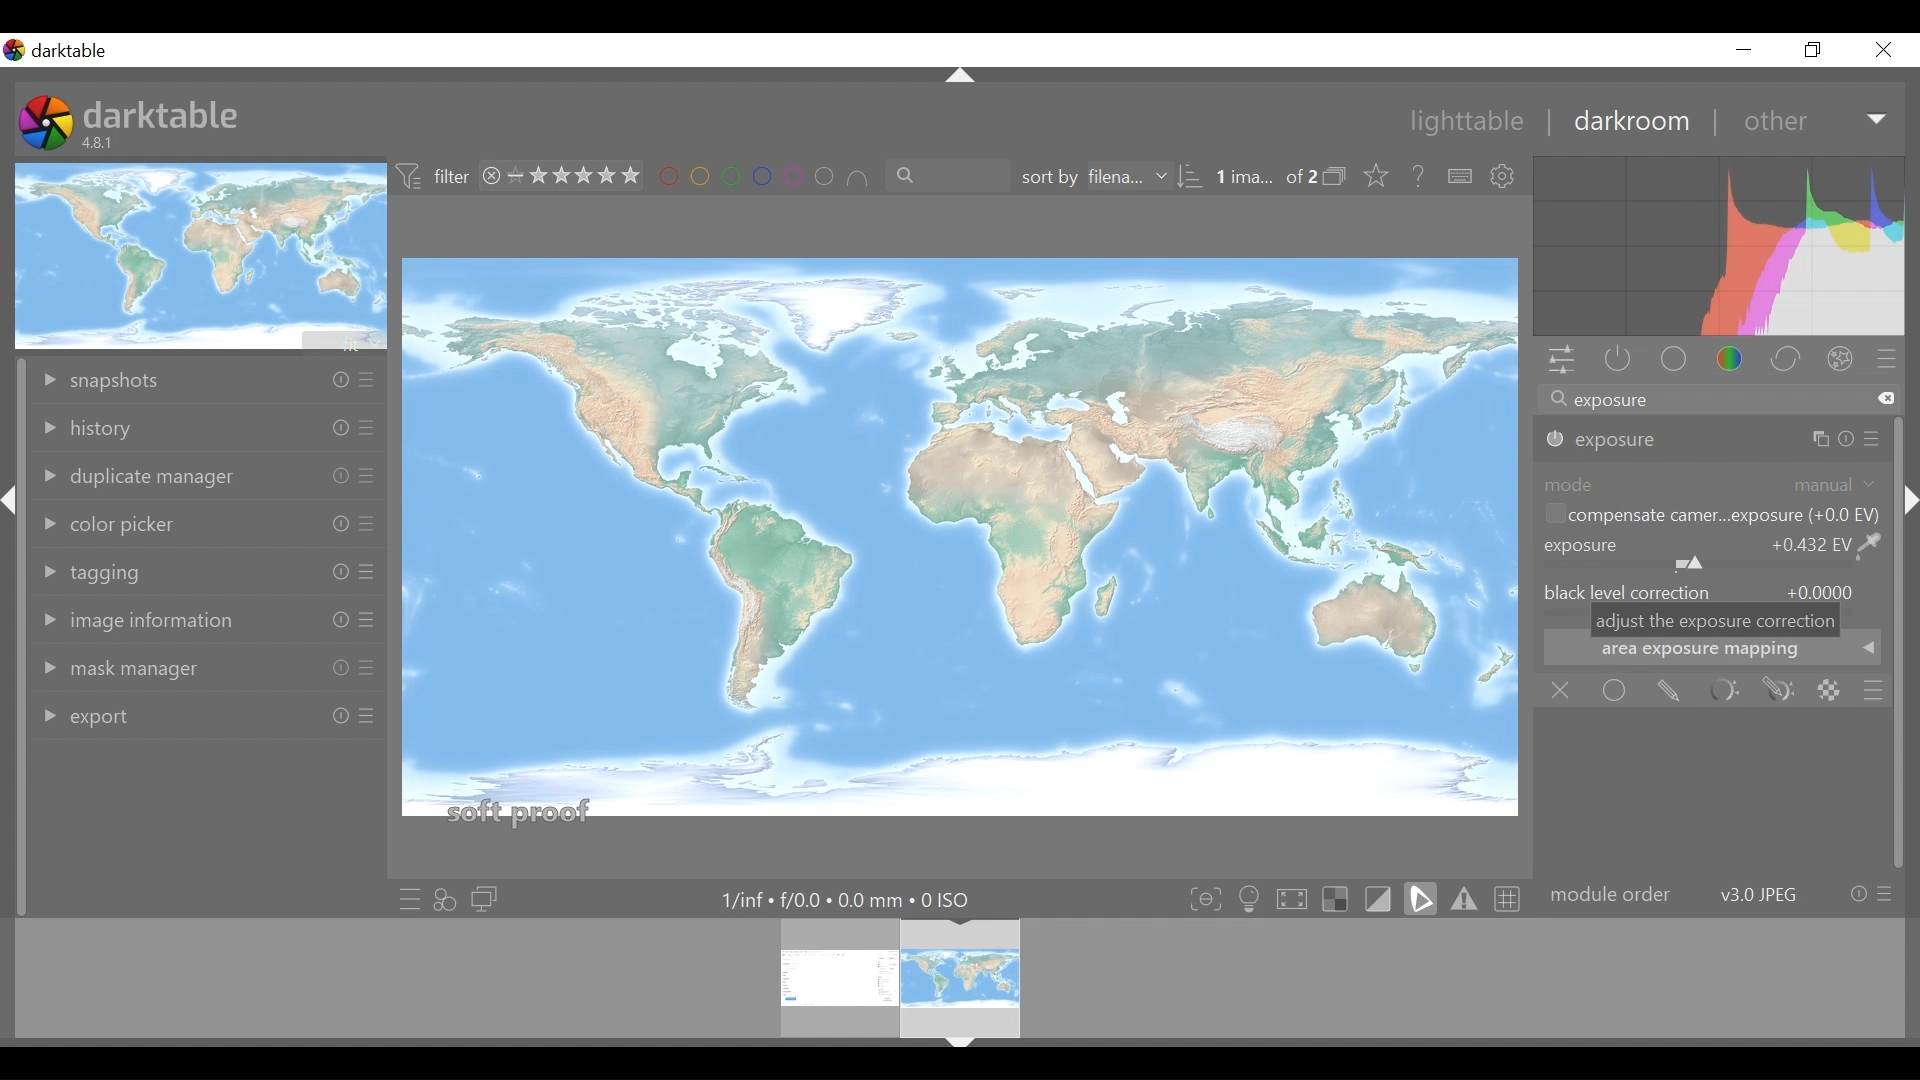 The width and height of the screenshot is (1920, 1080). Describe the element at coordinates (364, 431) in the screenshot. I see `` at that location.